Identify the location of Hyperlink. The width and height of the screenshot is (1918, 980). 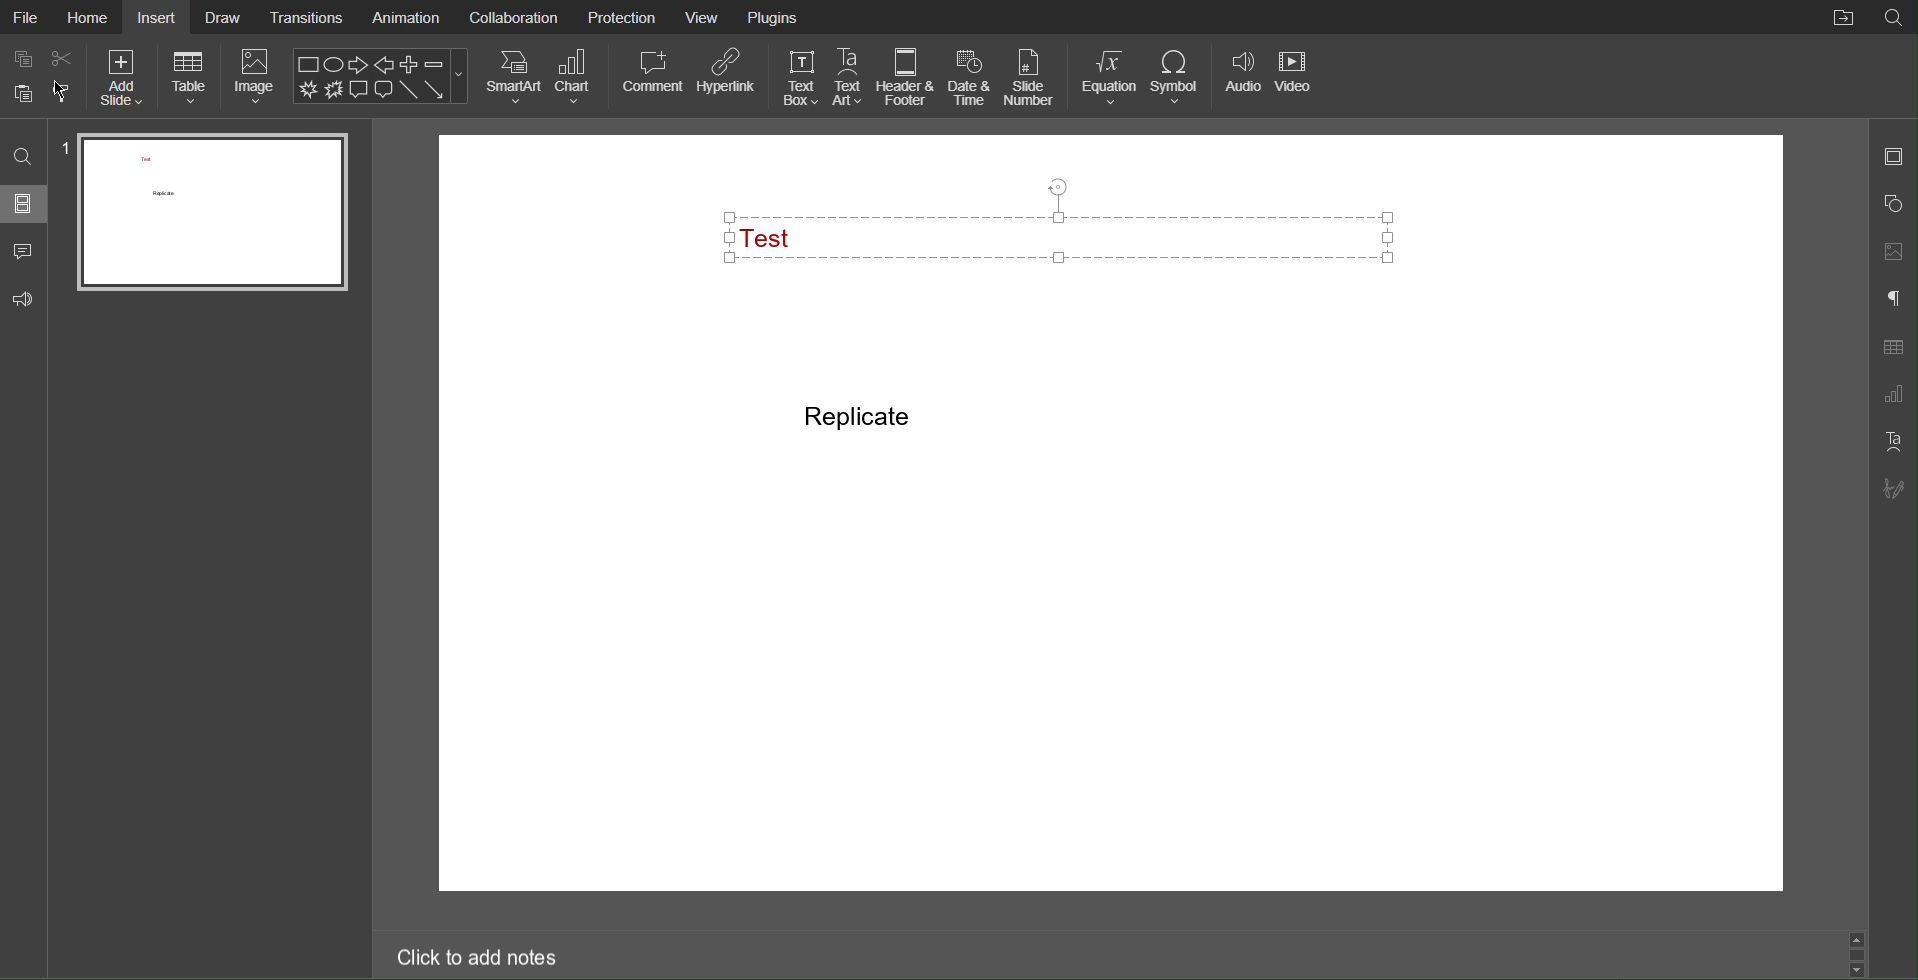
(728, 77).